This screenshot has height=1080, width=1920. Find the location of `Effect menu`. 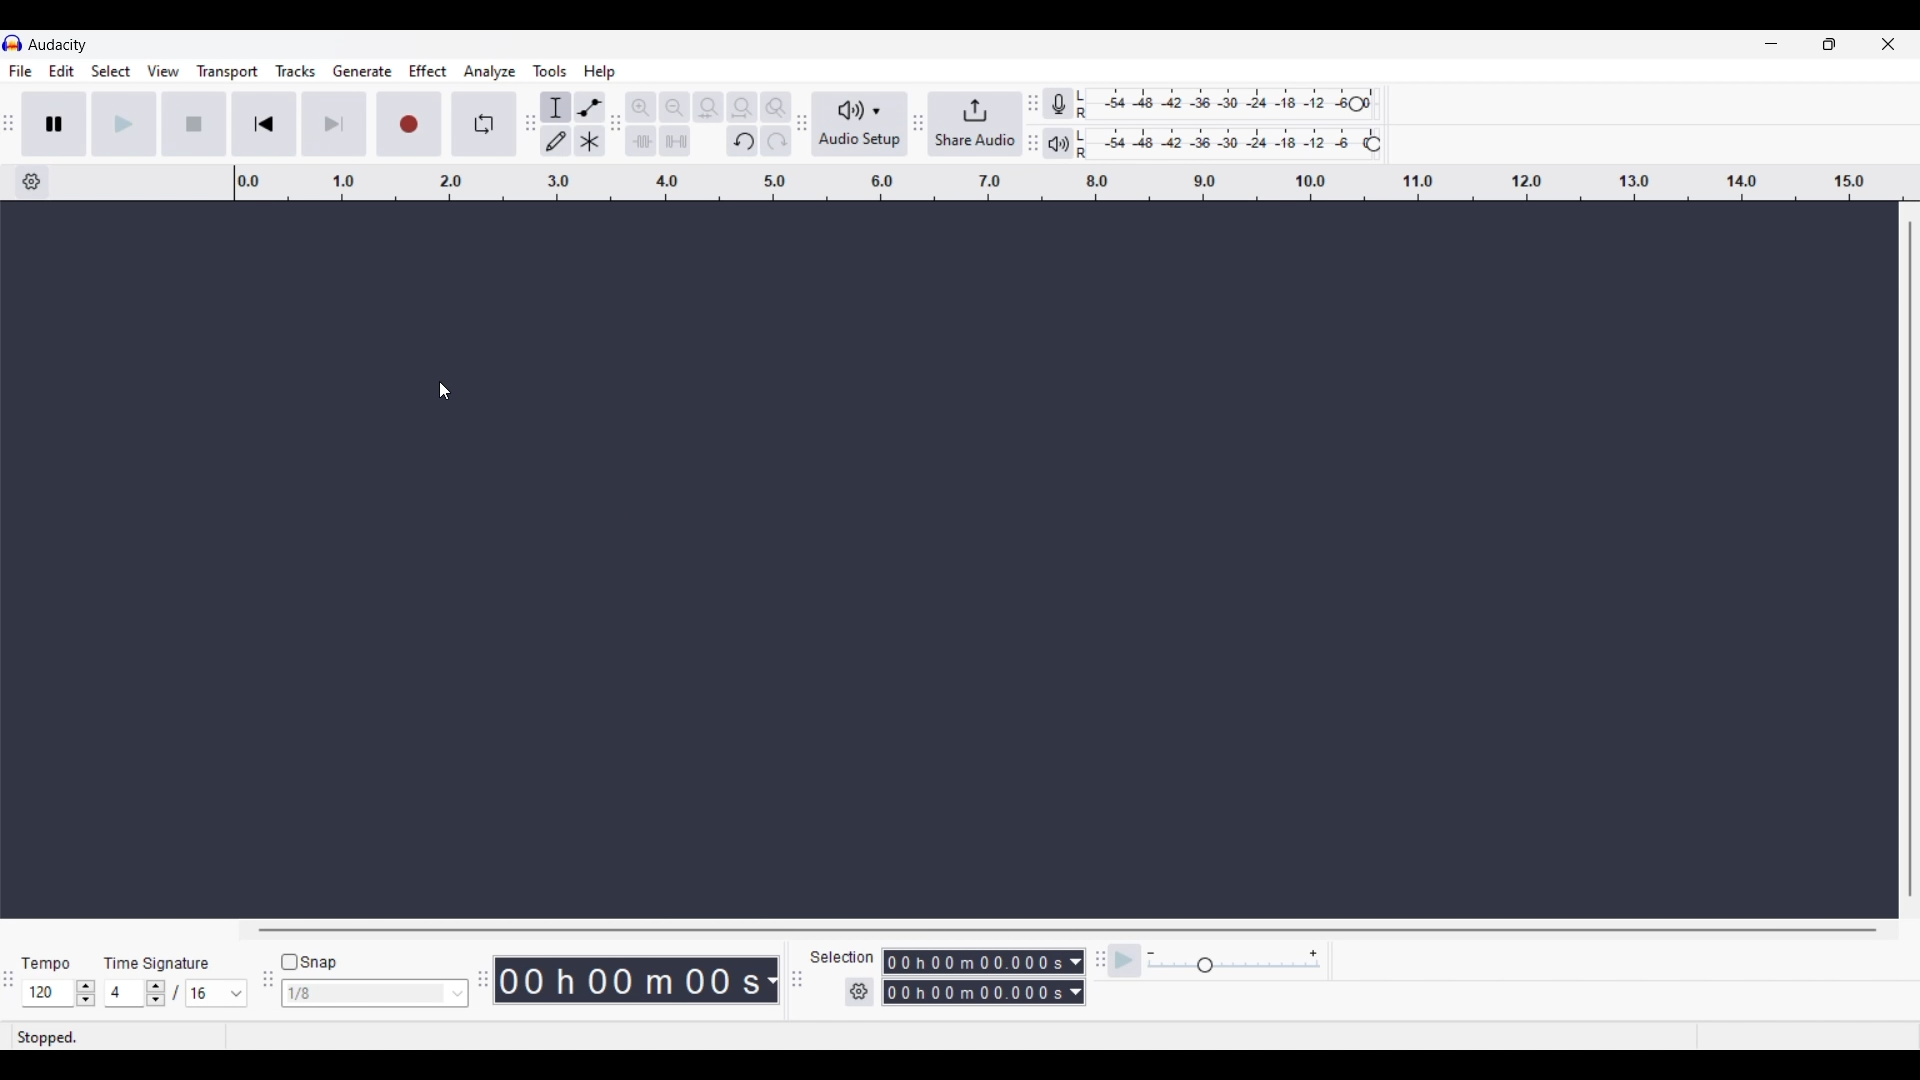

Effect menu is located at coordinates (429, 71).